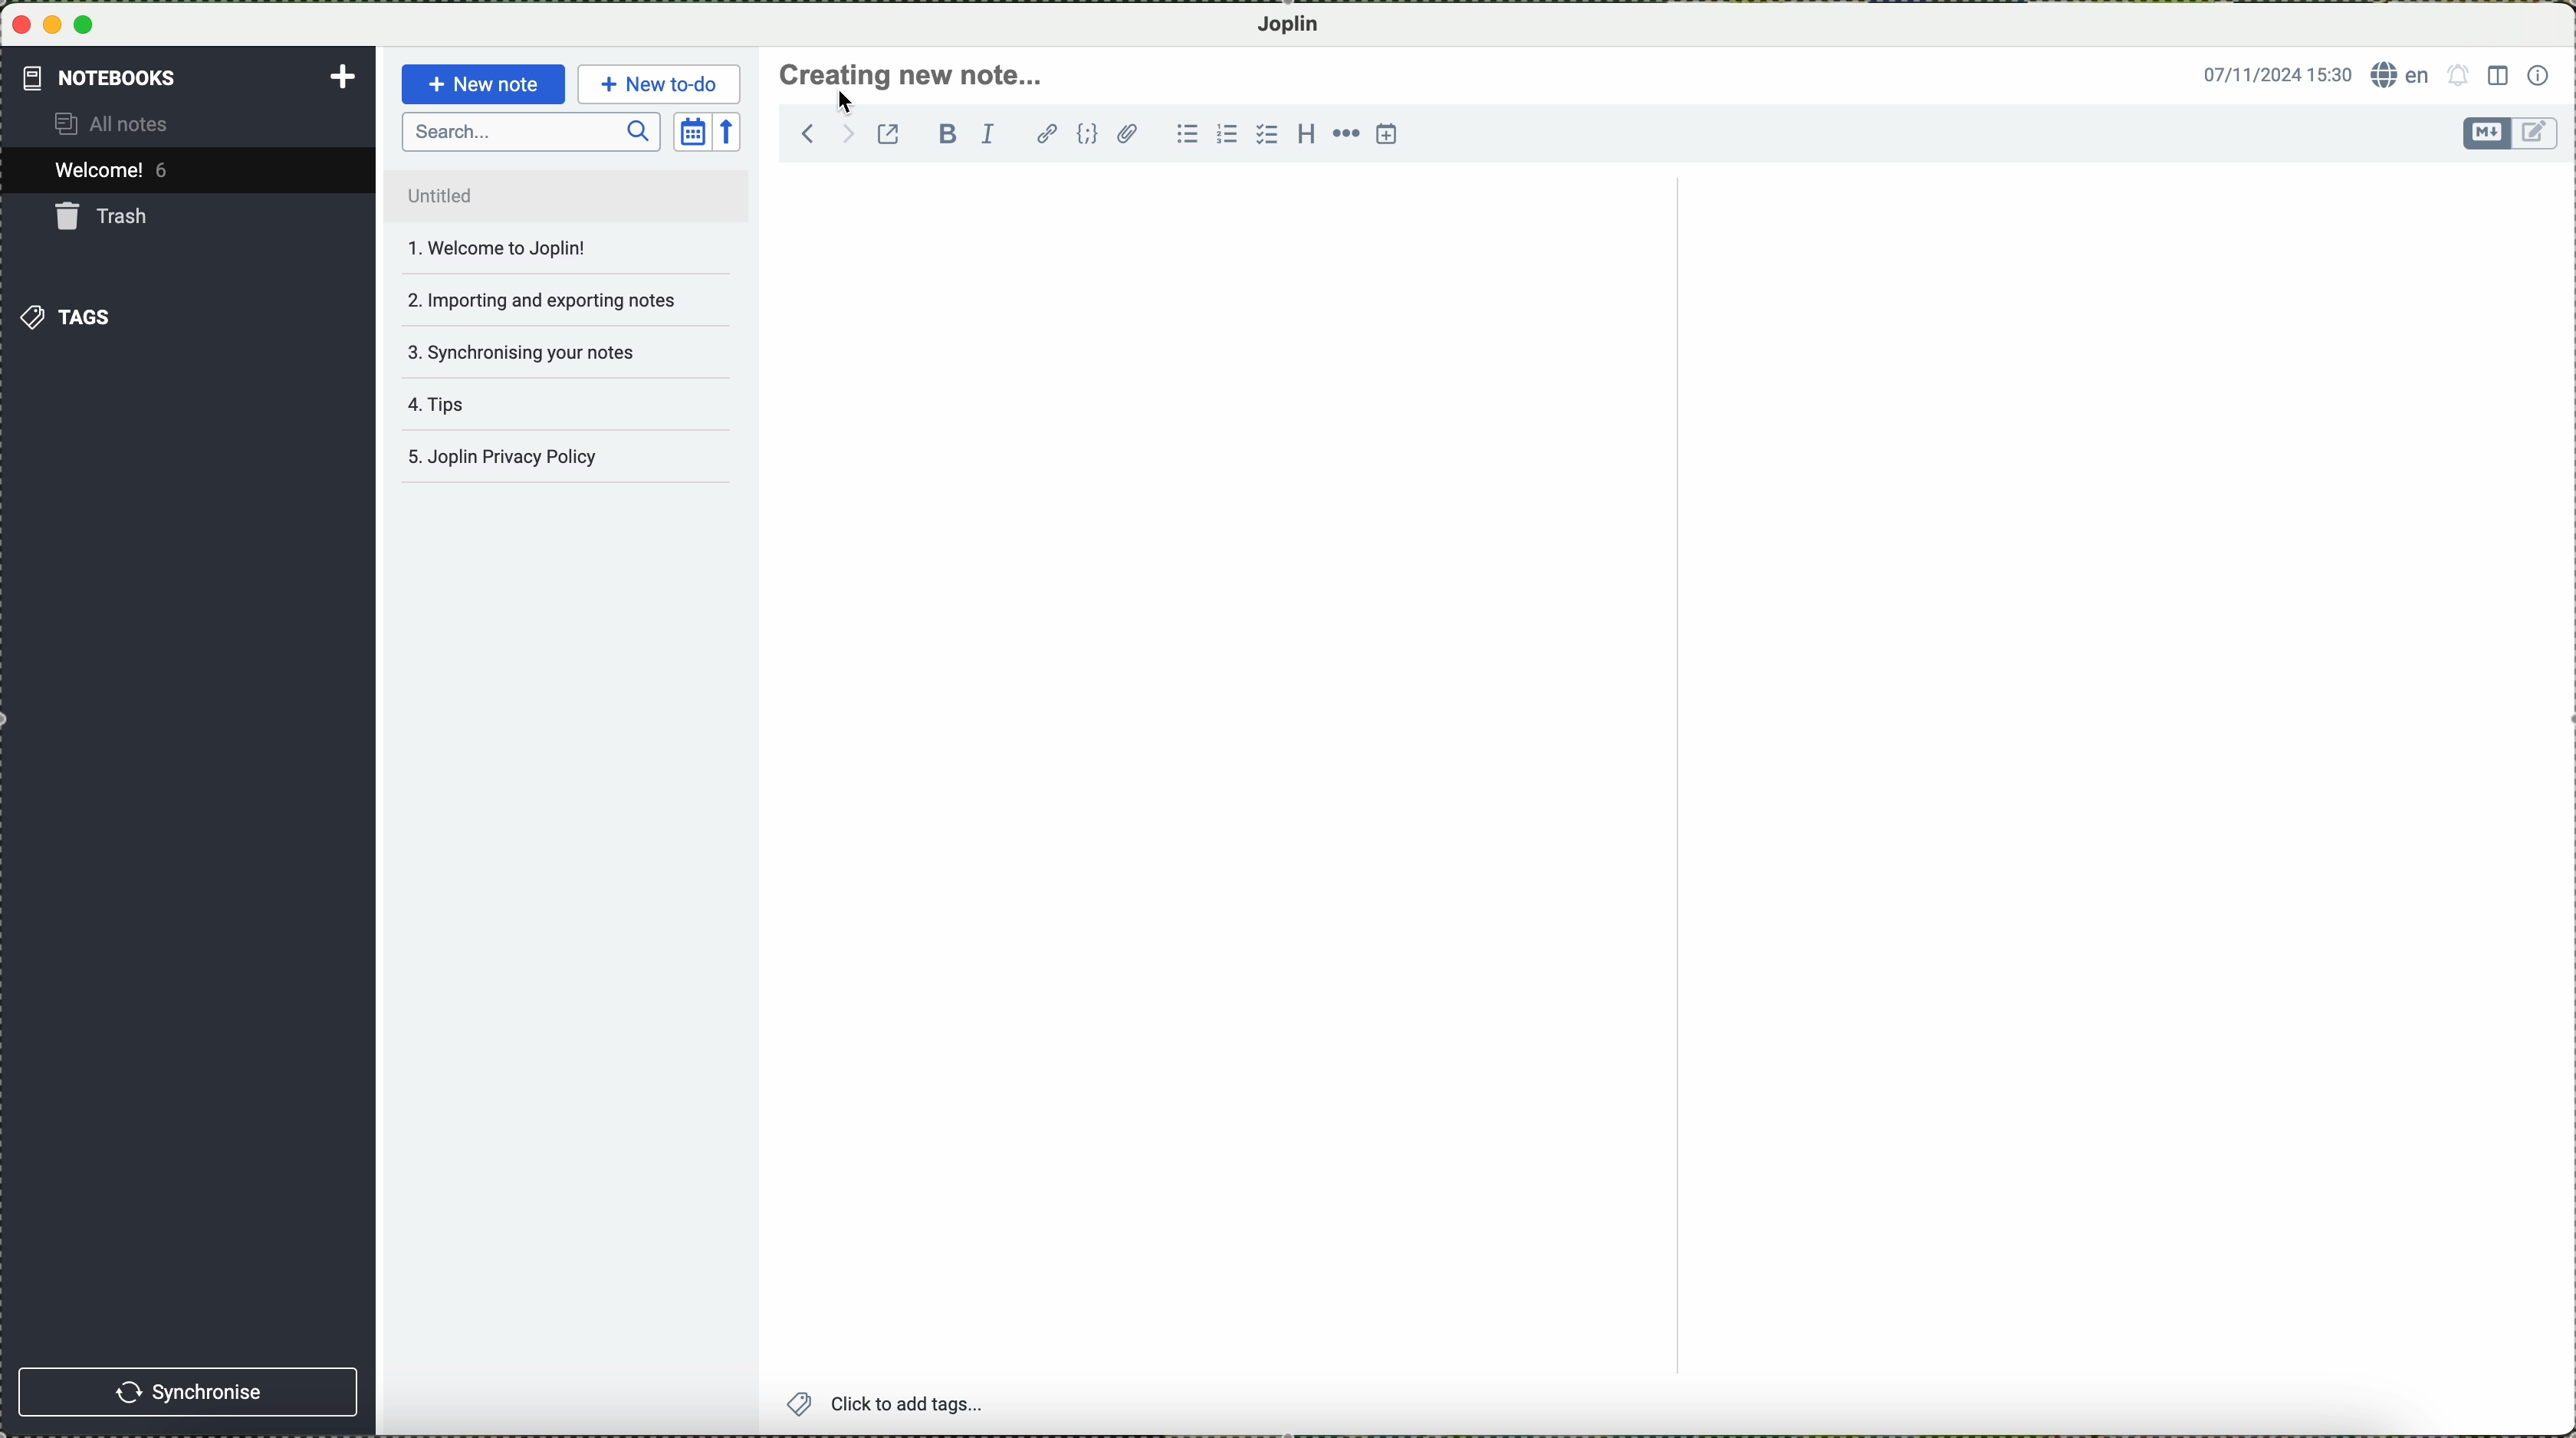 The width and height of the screenshot is (2576, 1438). What do you see at coordinates (106, 216) in the screenshot?
I see `trash` at bounding box center [106, 216].